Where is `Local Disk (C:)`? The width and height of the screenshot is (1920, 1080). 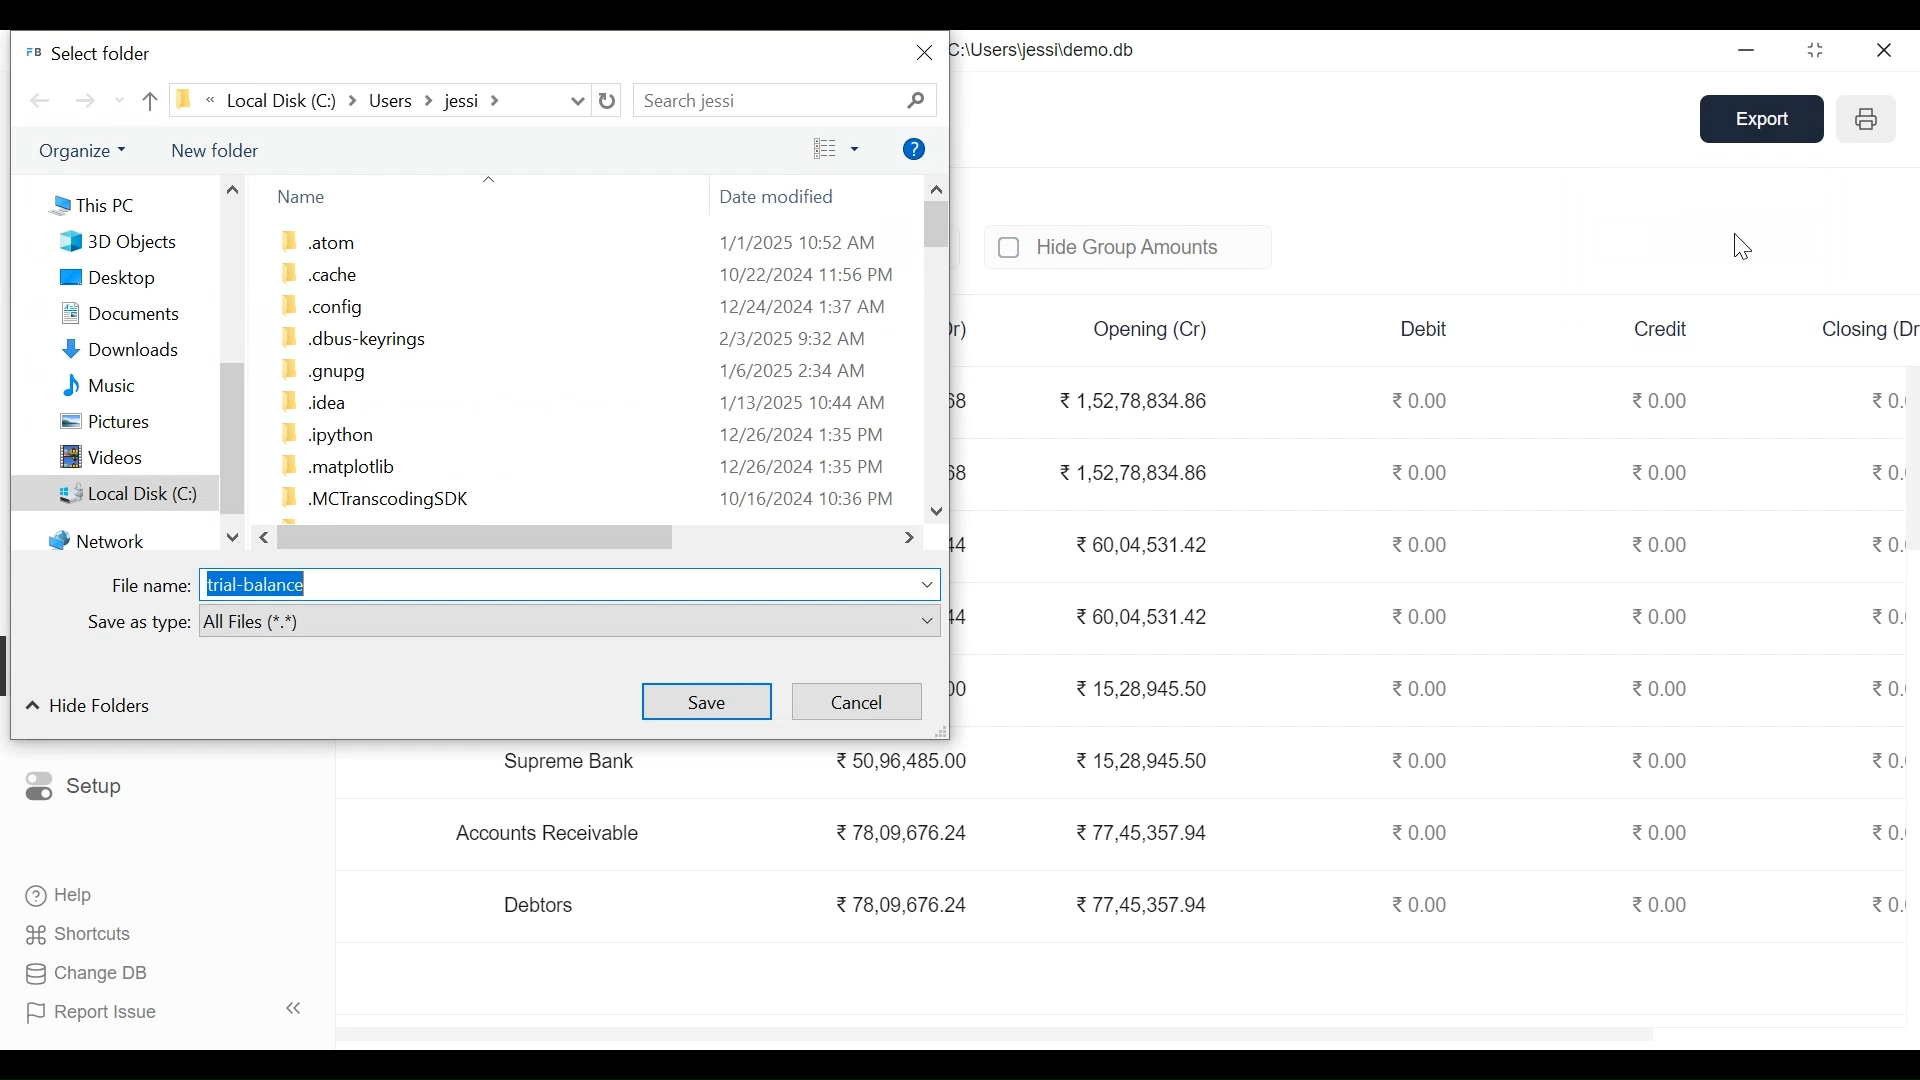
Local Disk (C:) is located at coordinates (115, 491).